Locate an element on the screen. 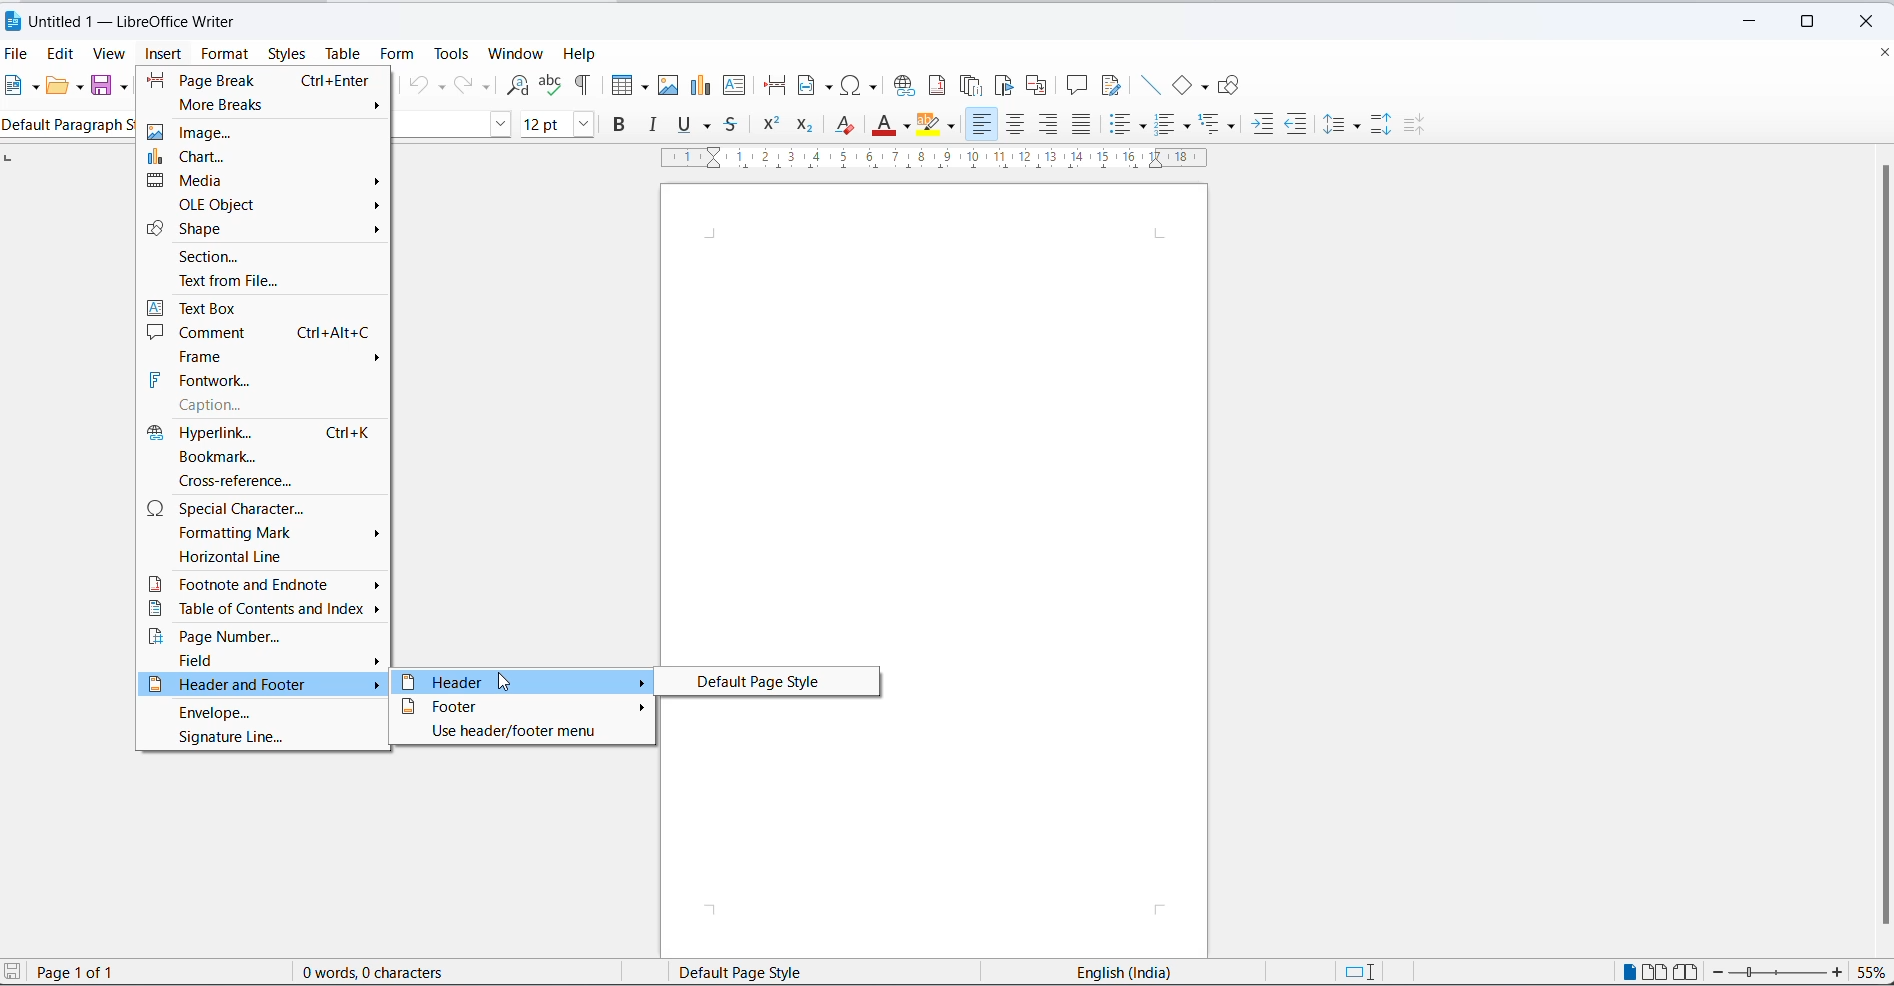  insert bookmark is located at coordinates (1004, 87).